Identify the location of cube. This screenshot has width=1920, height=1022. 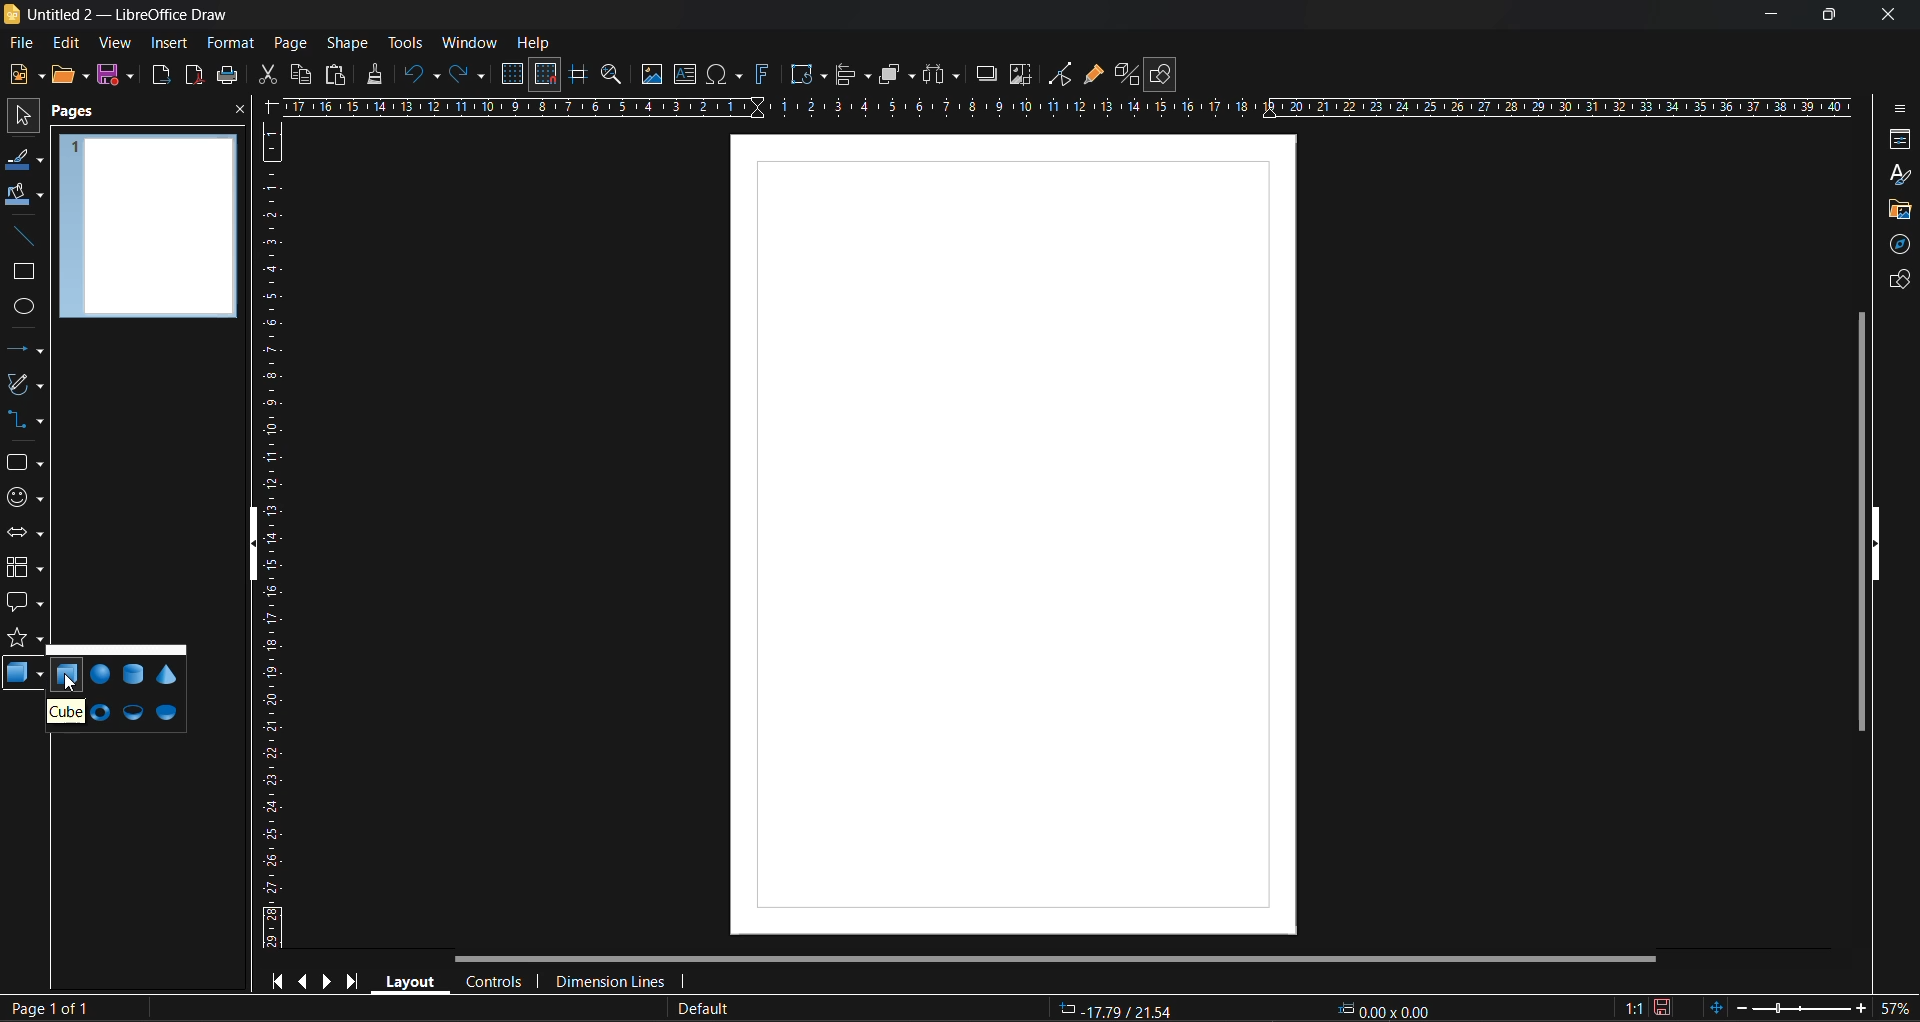
(66, 677).